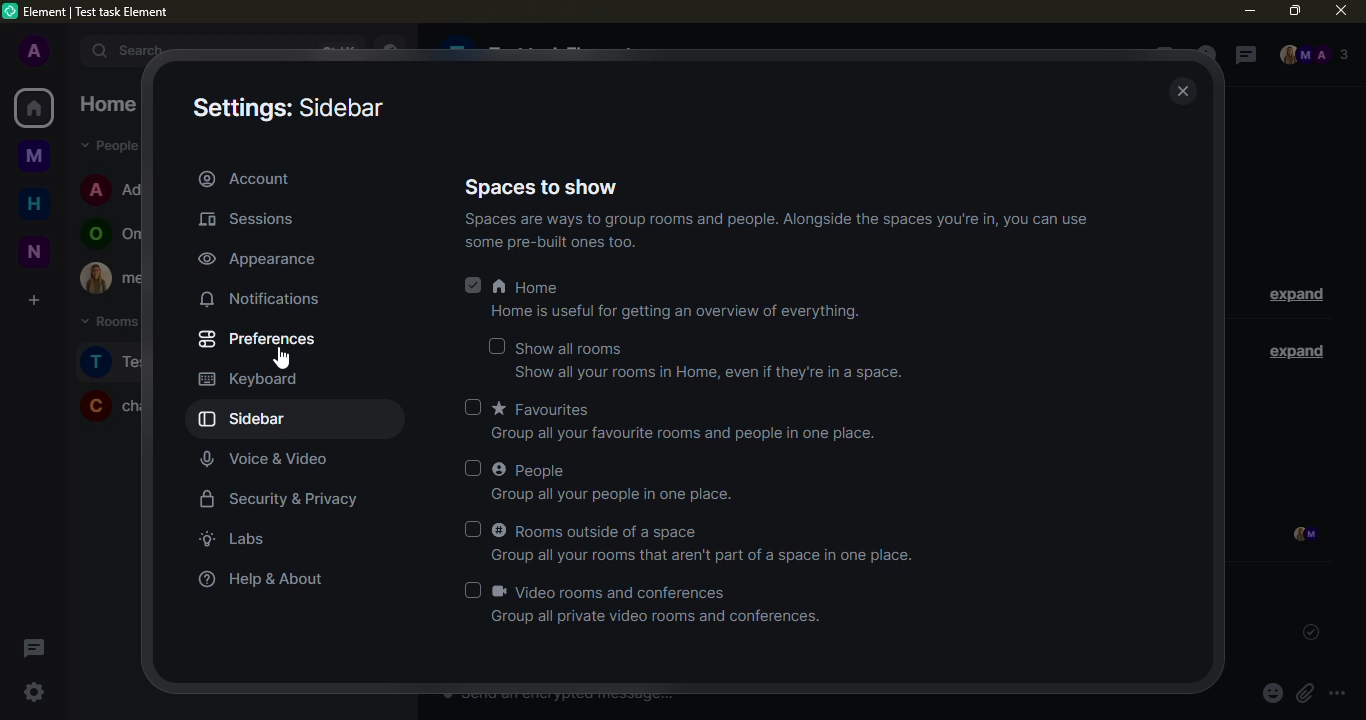  I want to click on myspace, so click(35, 154).